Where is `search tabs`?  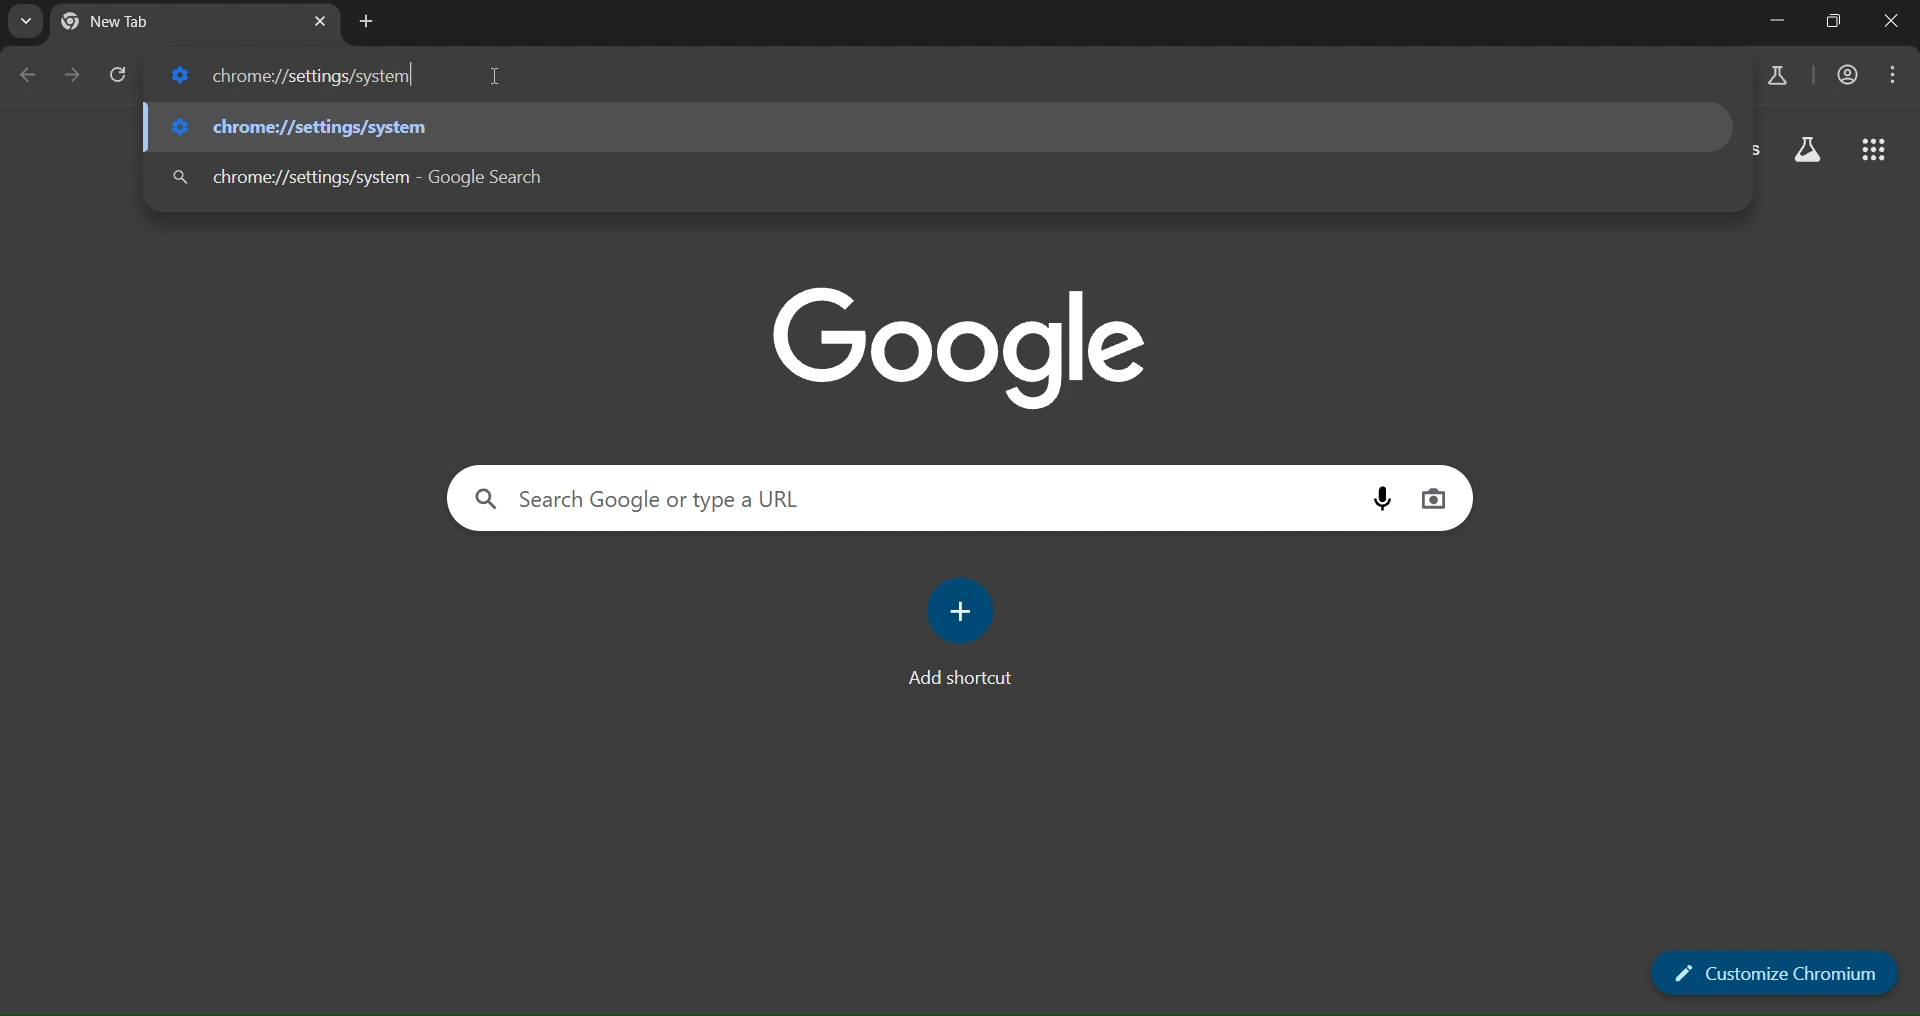
search tabs is located at coordinates (29, 23).